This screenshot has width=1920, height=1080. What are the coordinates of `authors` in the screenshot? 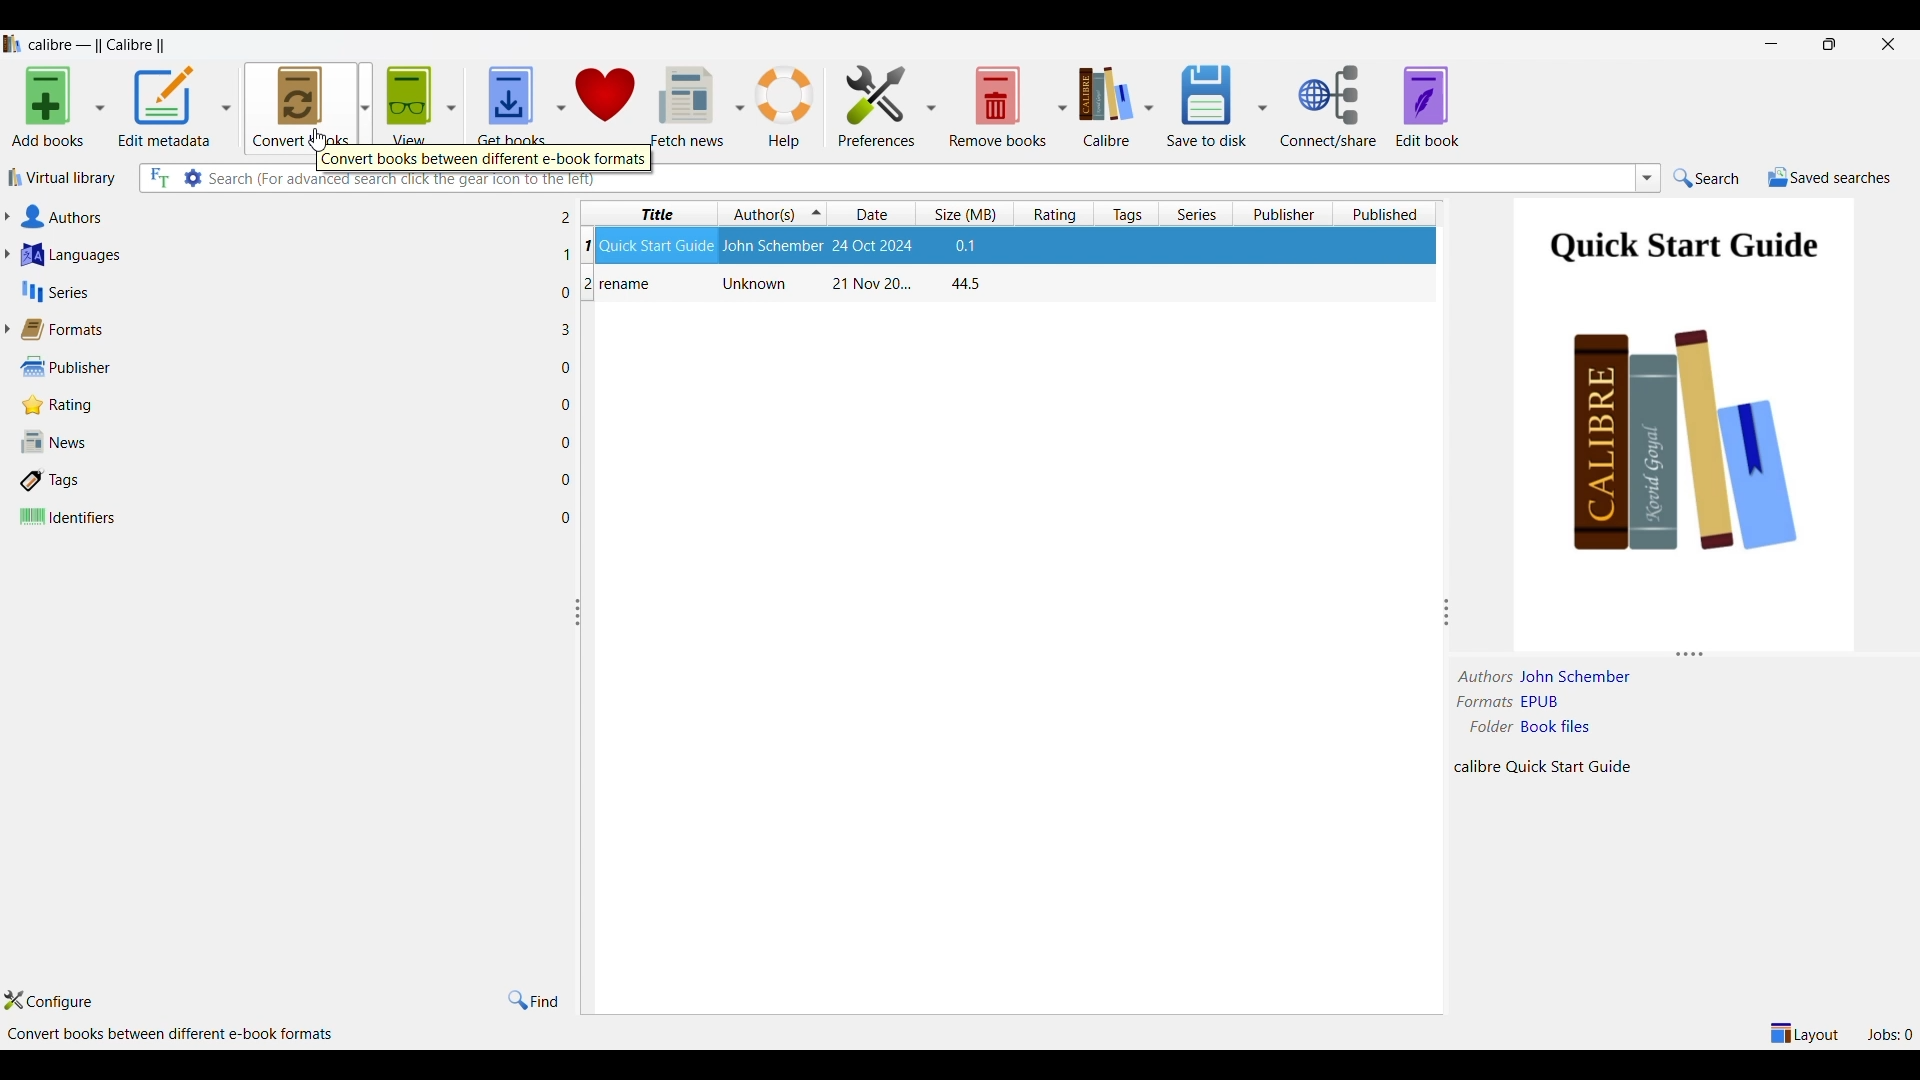 It's located at (1487, 677).